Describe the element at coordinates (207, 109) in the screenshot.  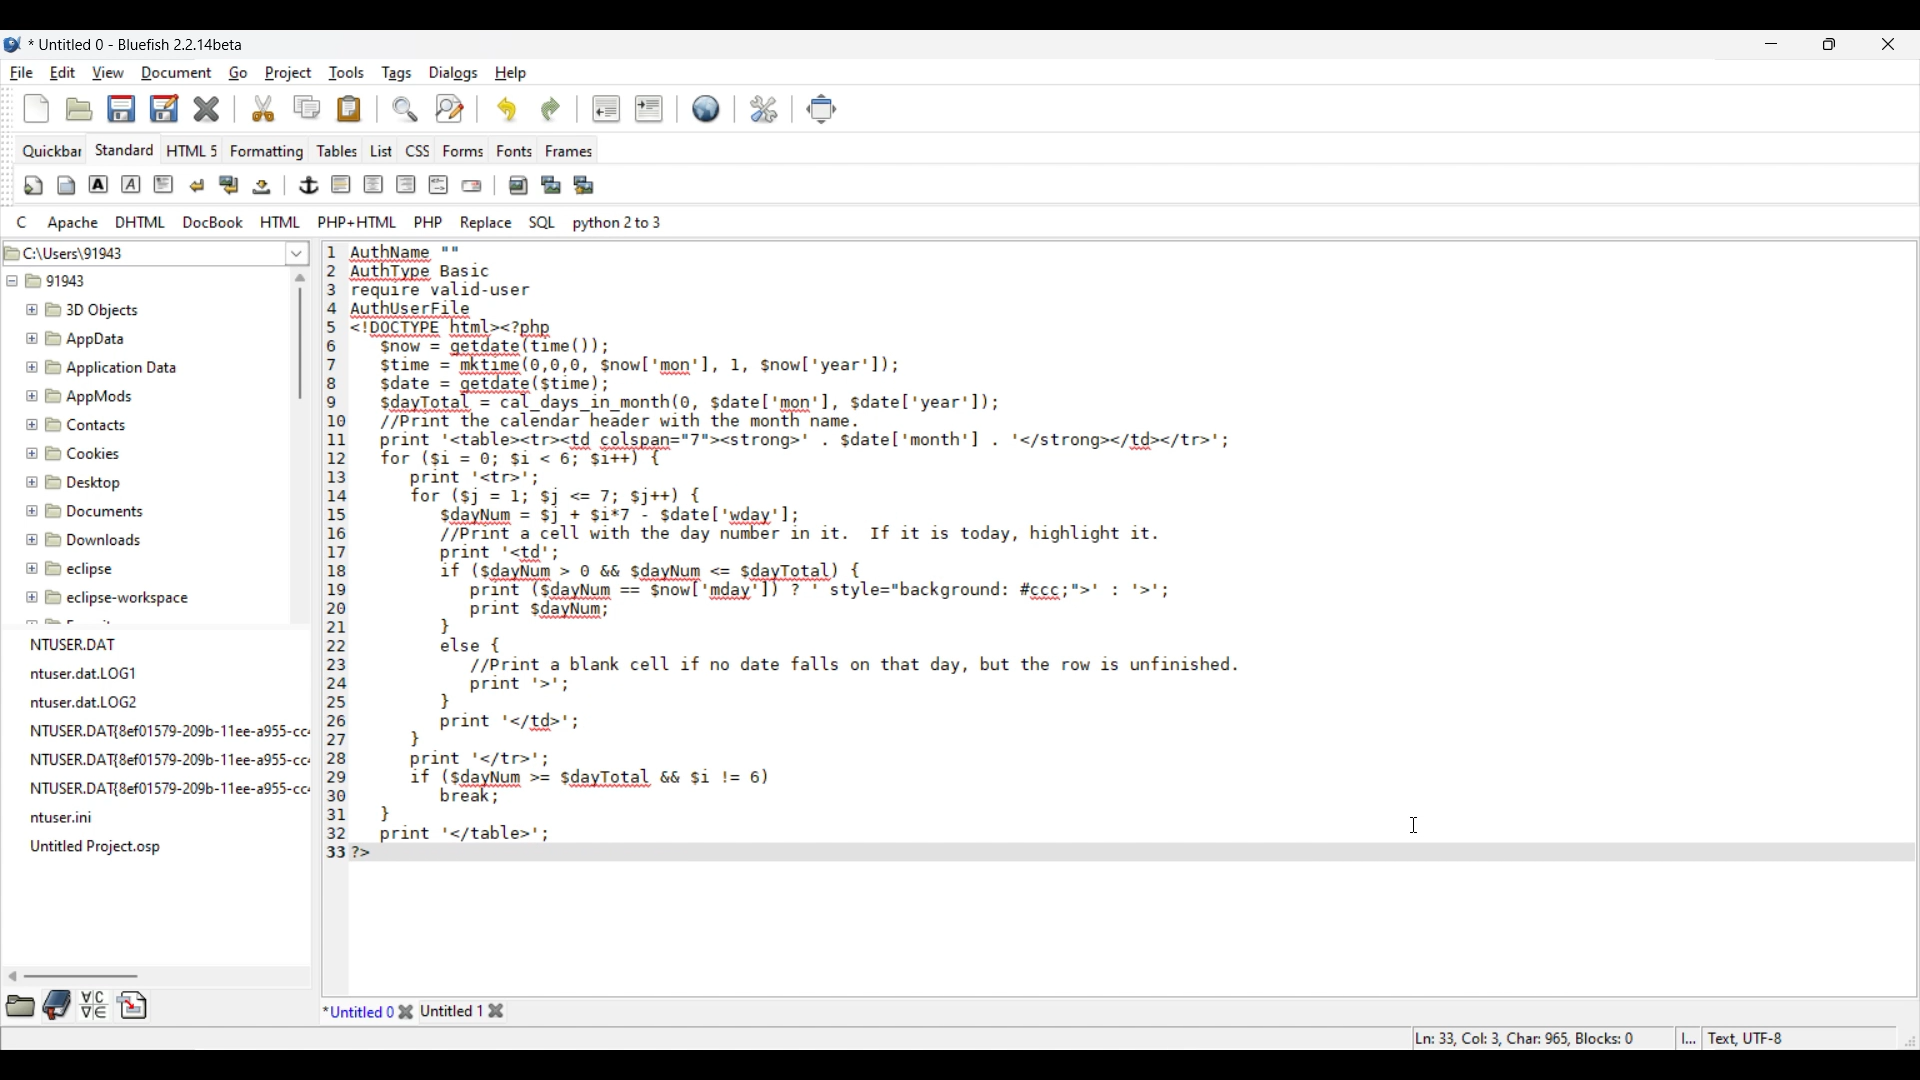
I see `Delete ` at that location.